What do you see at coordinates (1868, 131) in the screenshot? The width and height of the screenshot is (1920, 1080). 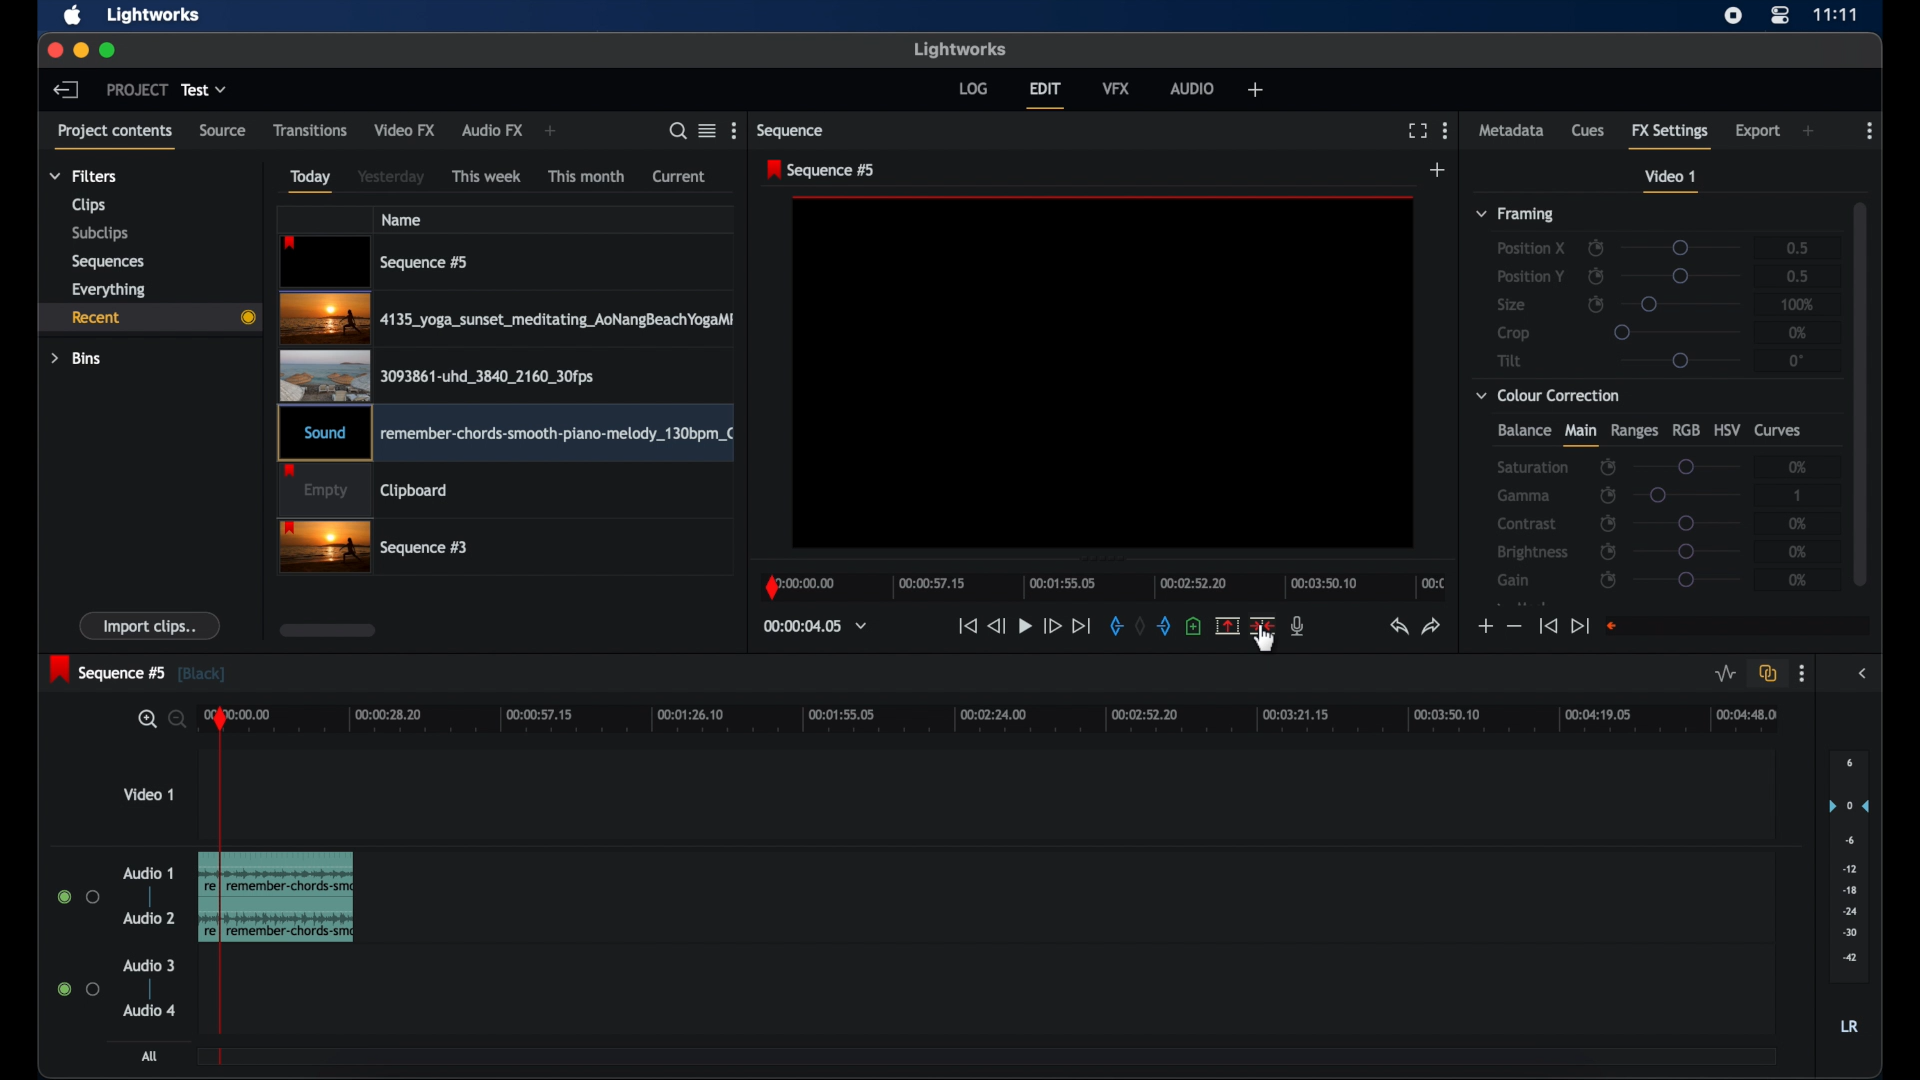 I see `more options` at bounding box center [1868, 131].